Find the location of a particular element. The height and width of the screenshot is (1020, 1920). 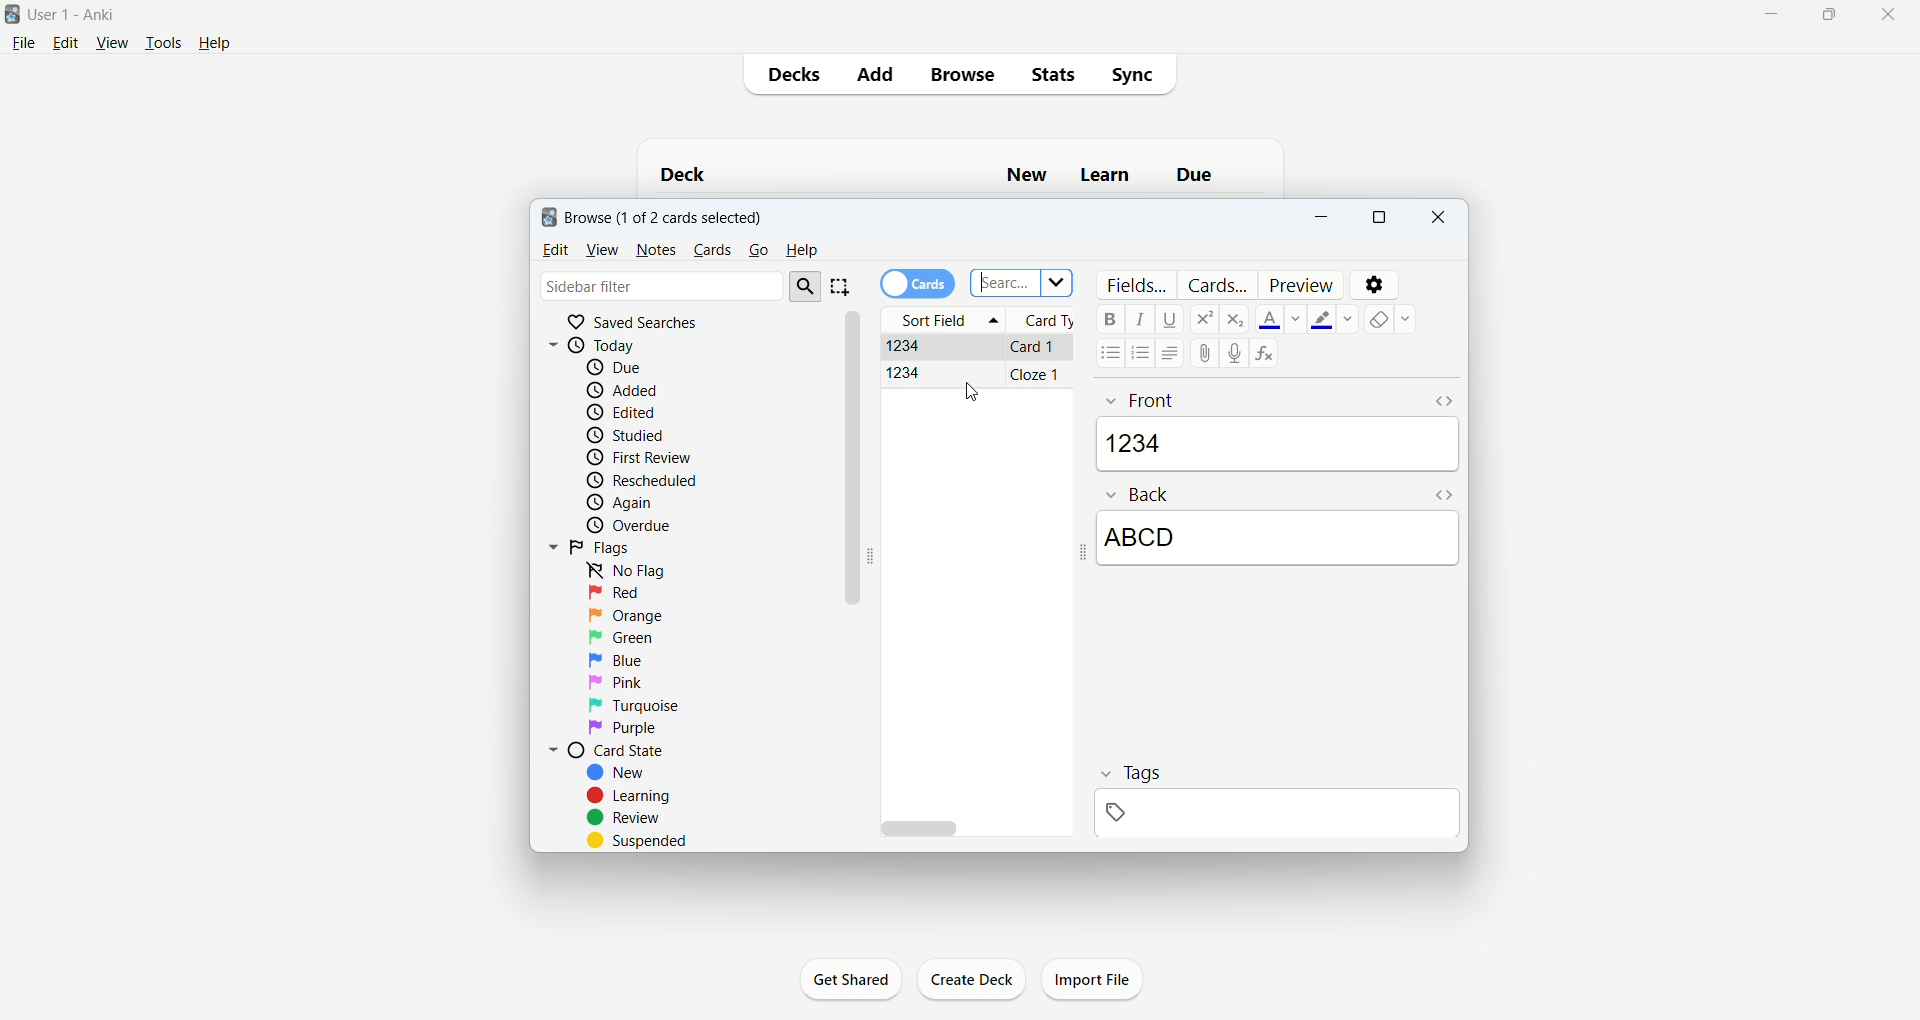

reschedule is located at coordinates (640, 480).